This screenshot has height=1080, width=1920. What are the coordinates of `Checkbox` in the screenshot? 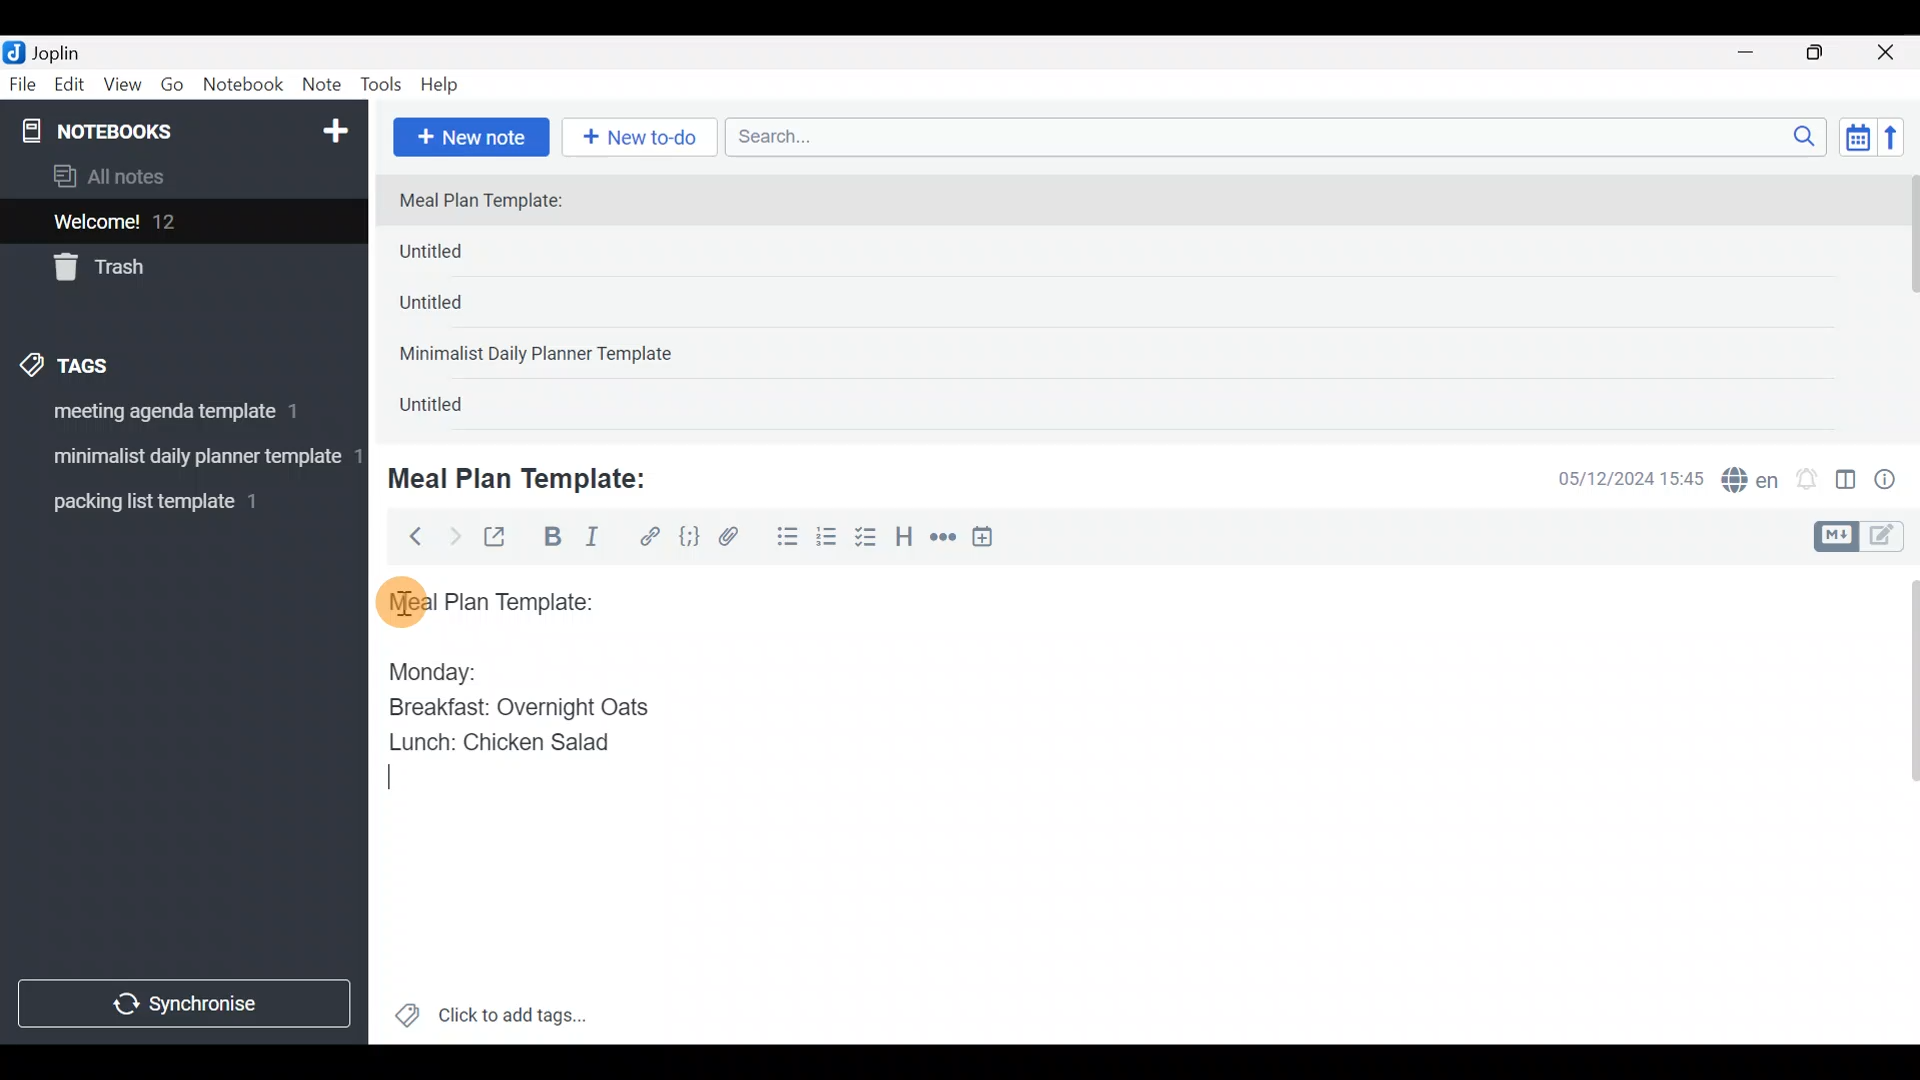 It's located at (868, 539).